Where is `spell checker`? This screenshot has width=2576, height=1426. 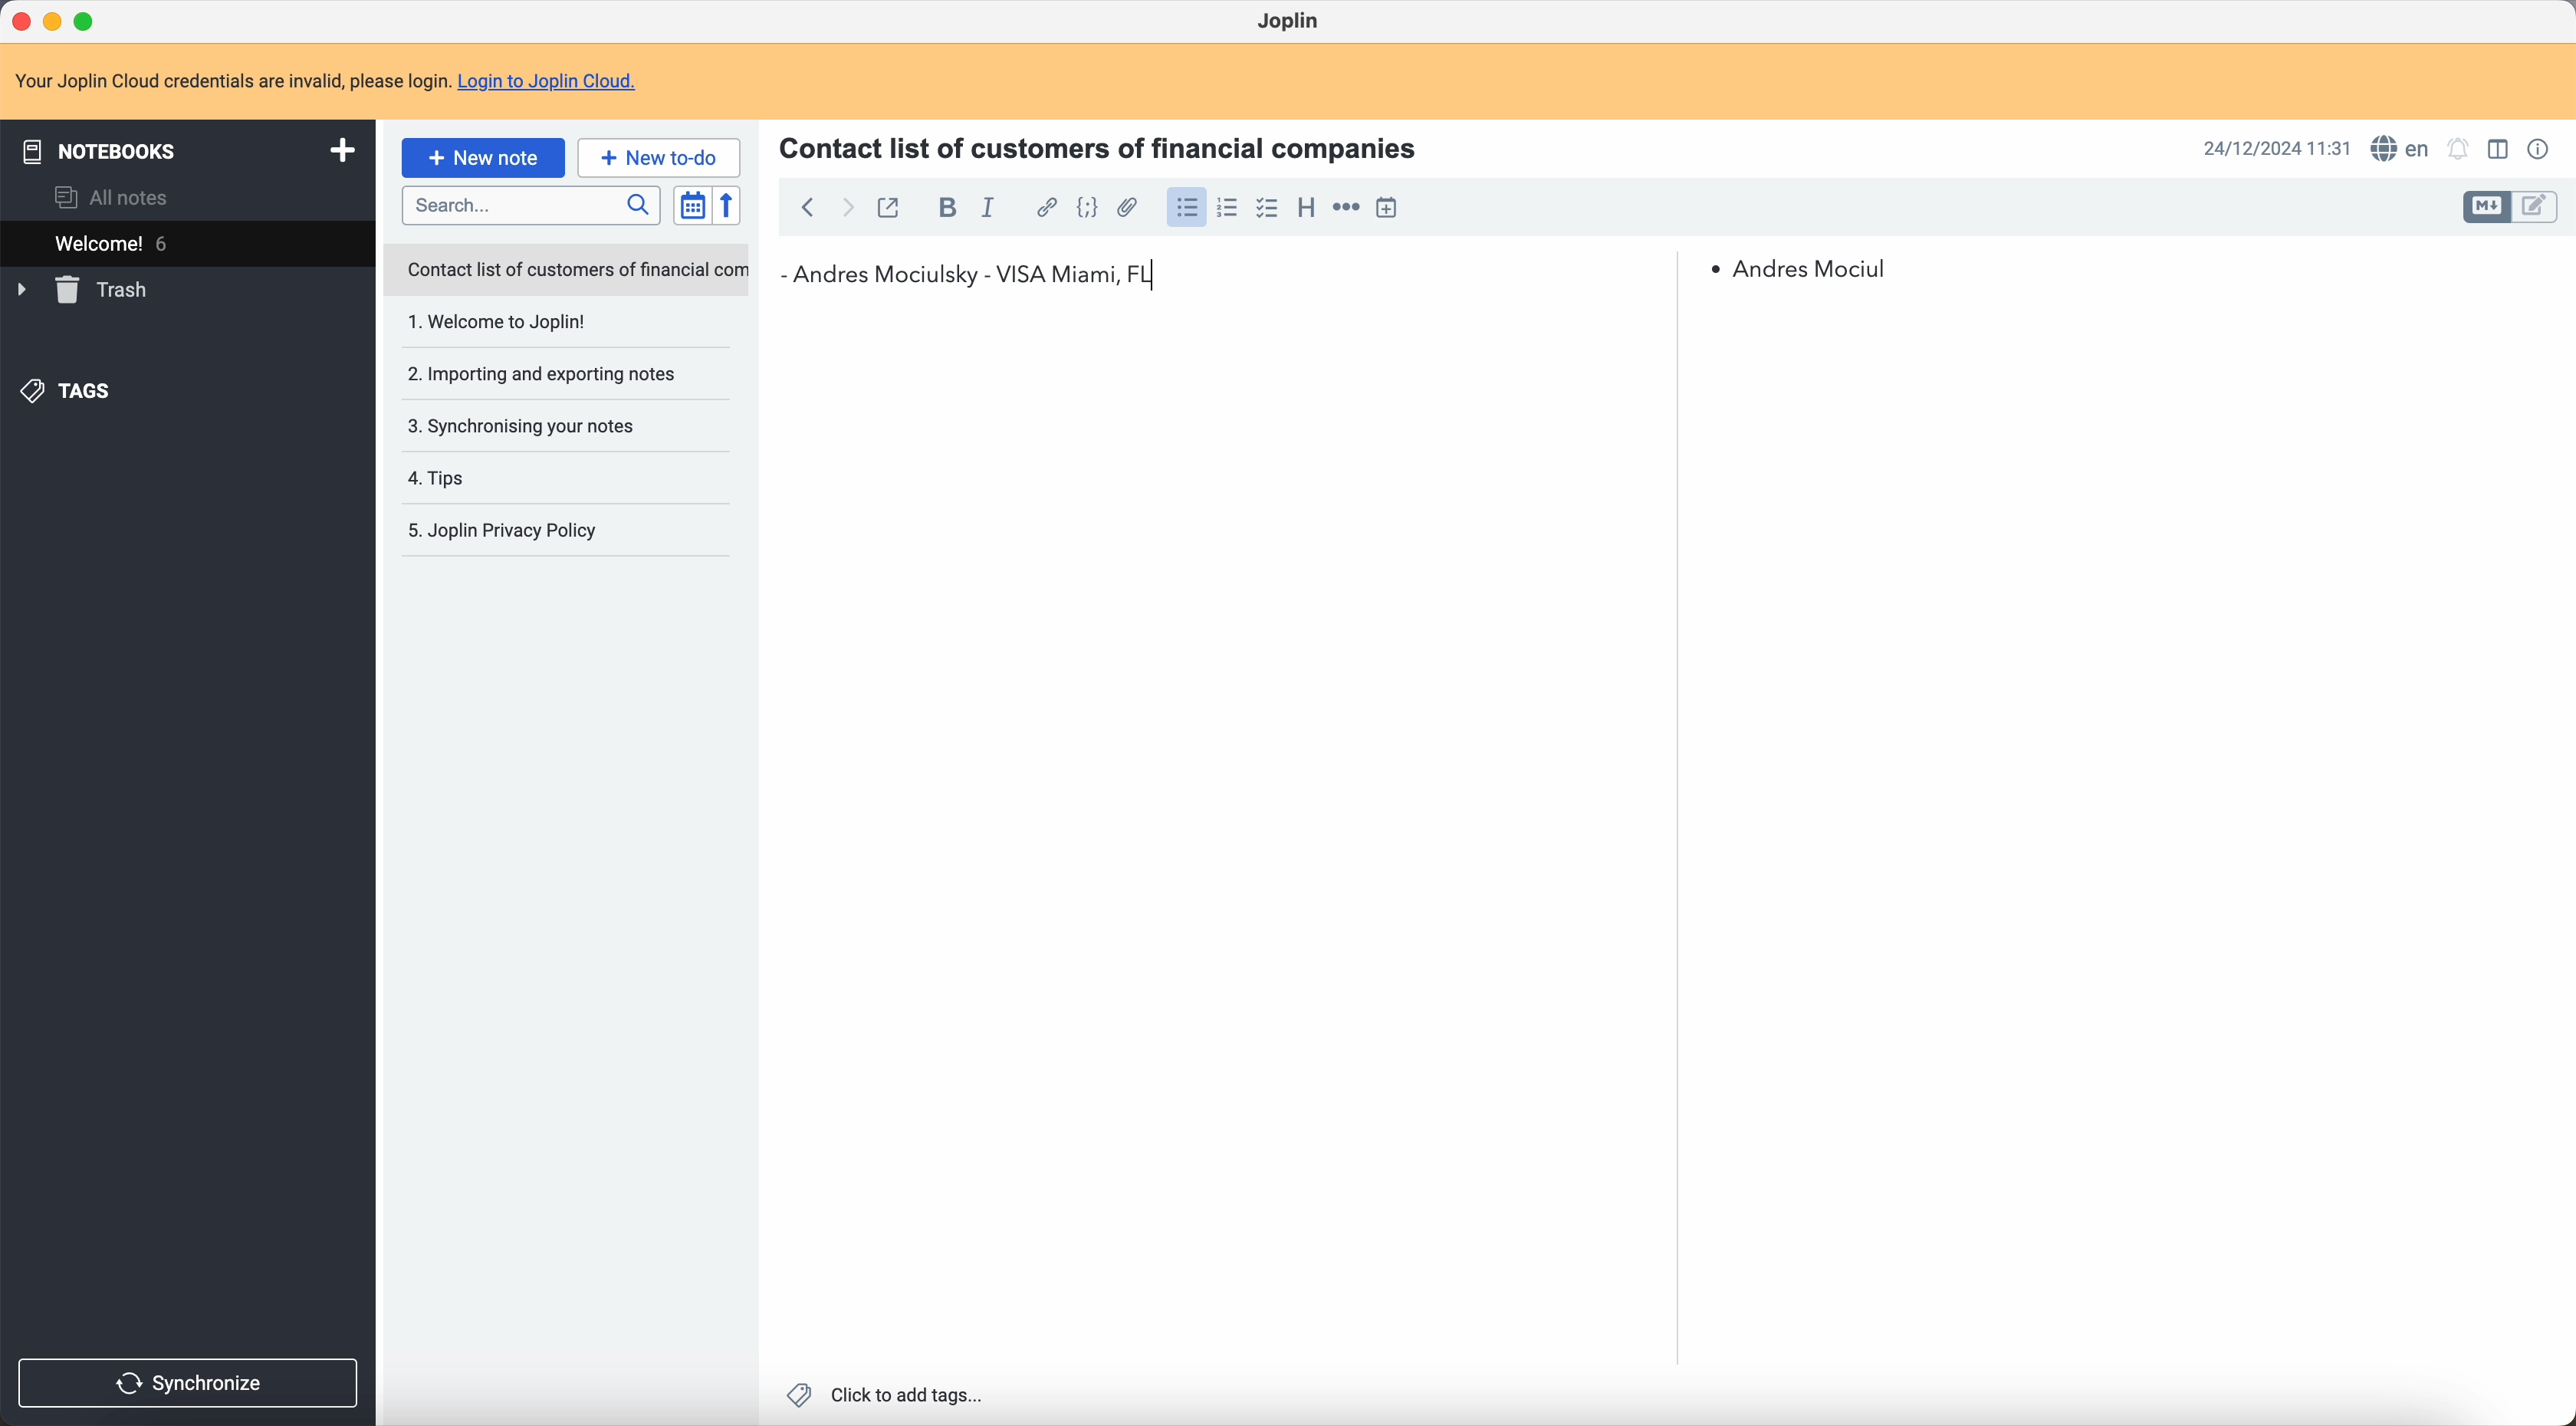
spell checker is located at coordinates (2401, 147).